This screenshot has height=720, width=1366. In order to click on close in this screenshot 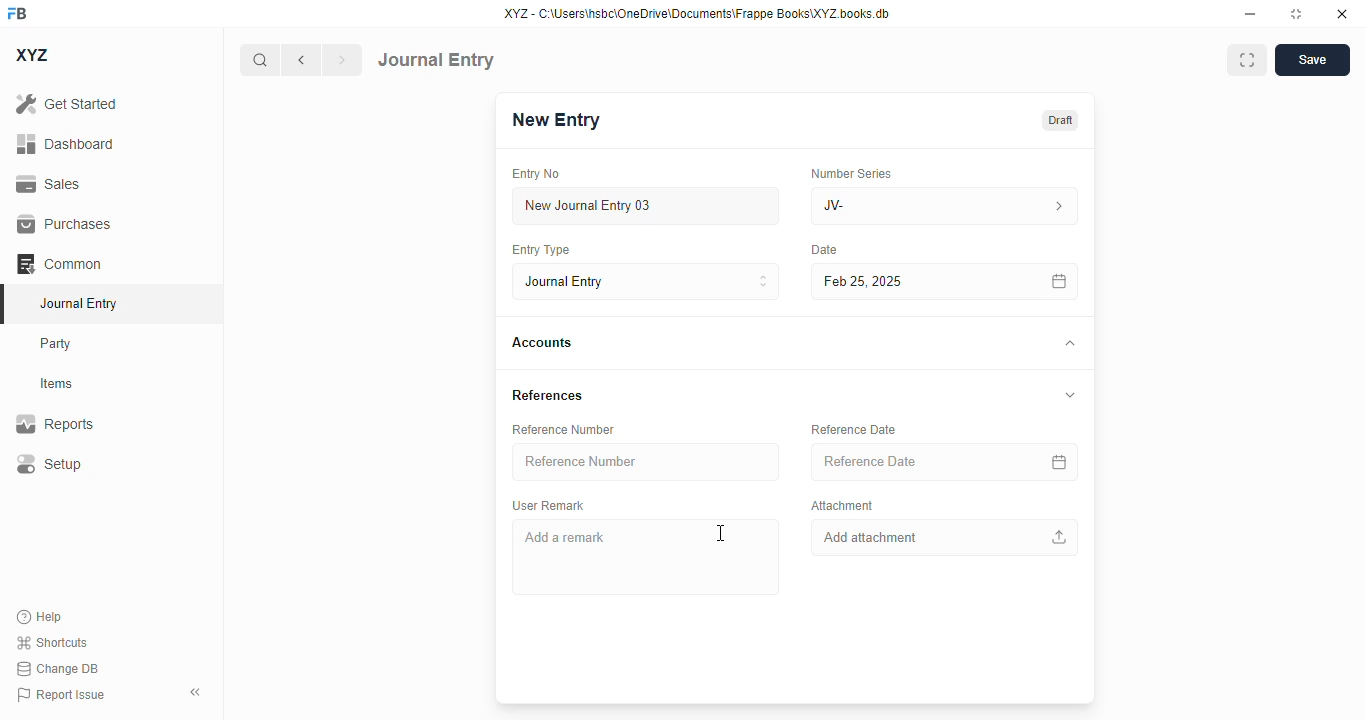, I will do `click(1342, 13)`.